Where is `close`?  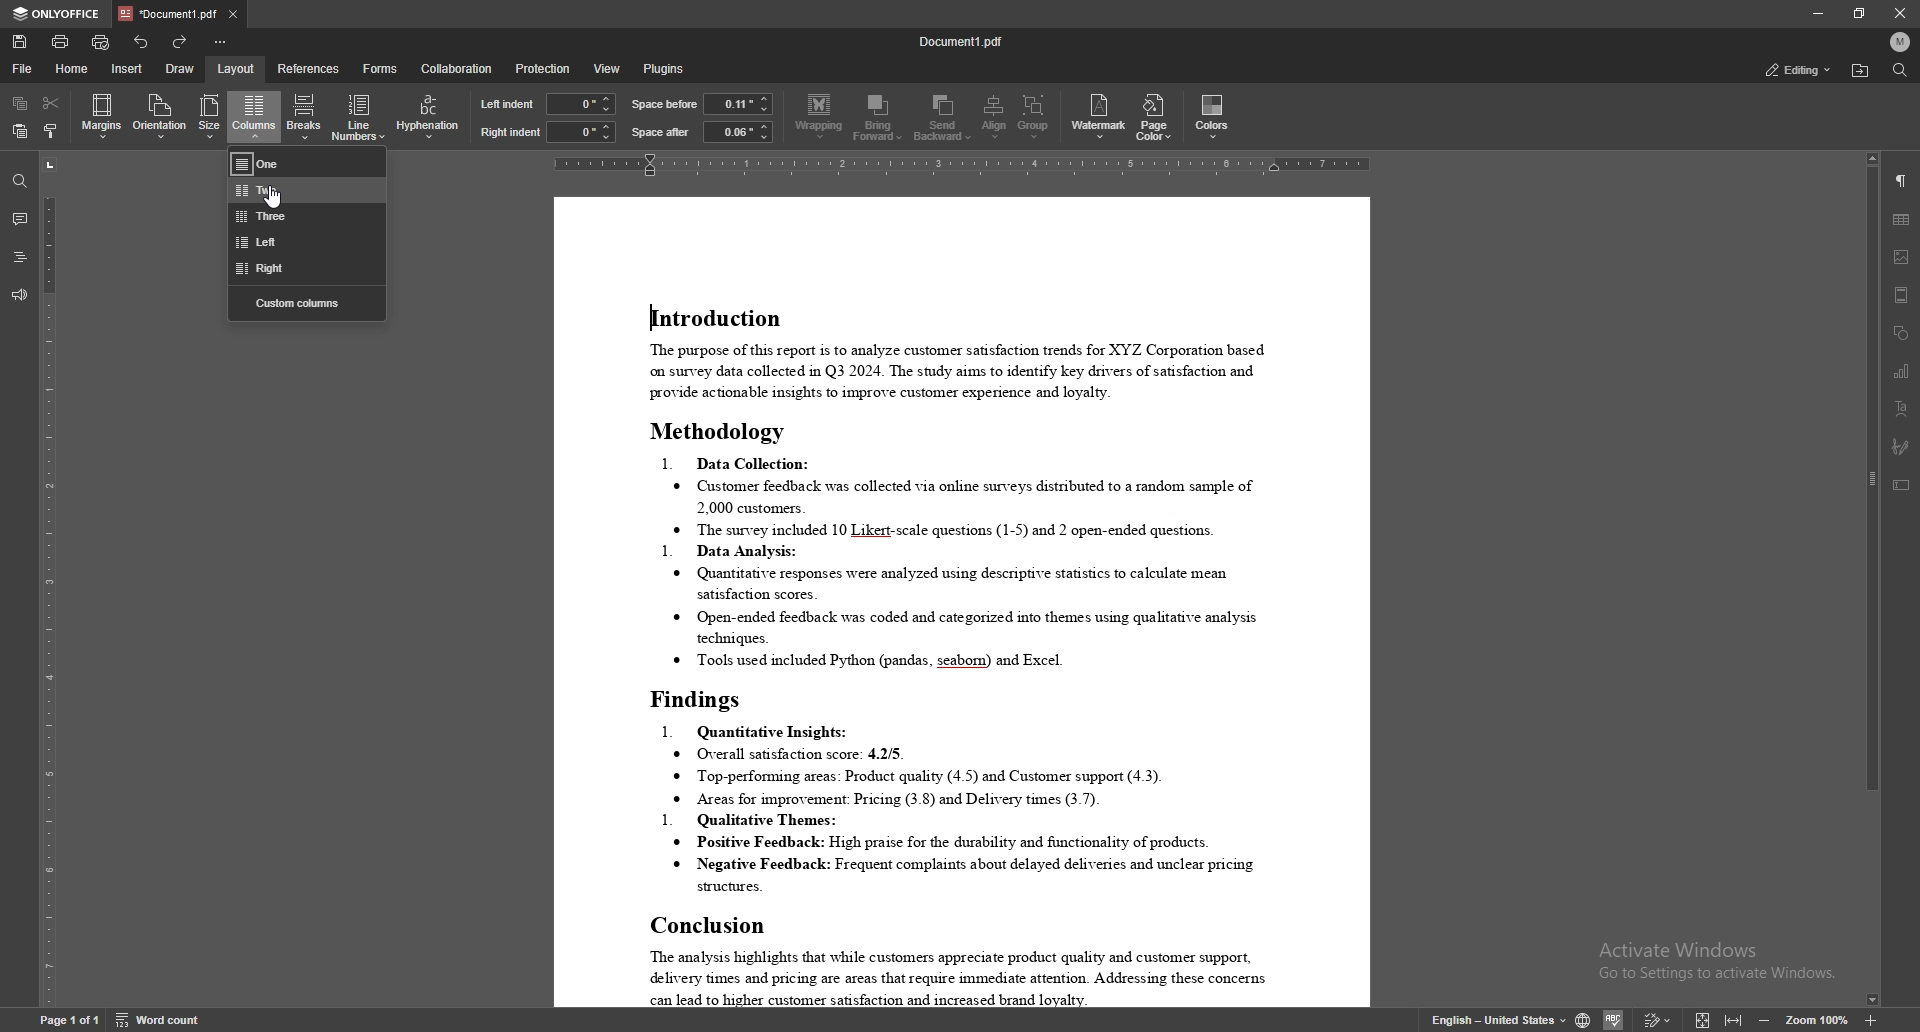 close is located at coordinates (1900, 14).